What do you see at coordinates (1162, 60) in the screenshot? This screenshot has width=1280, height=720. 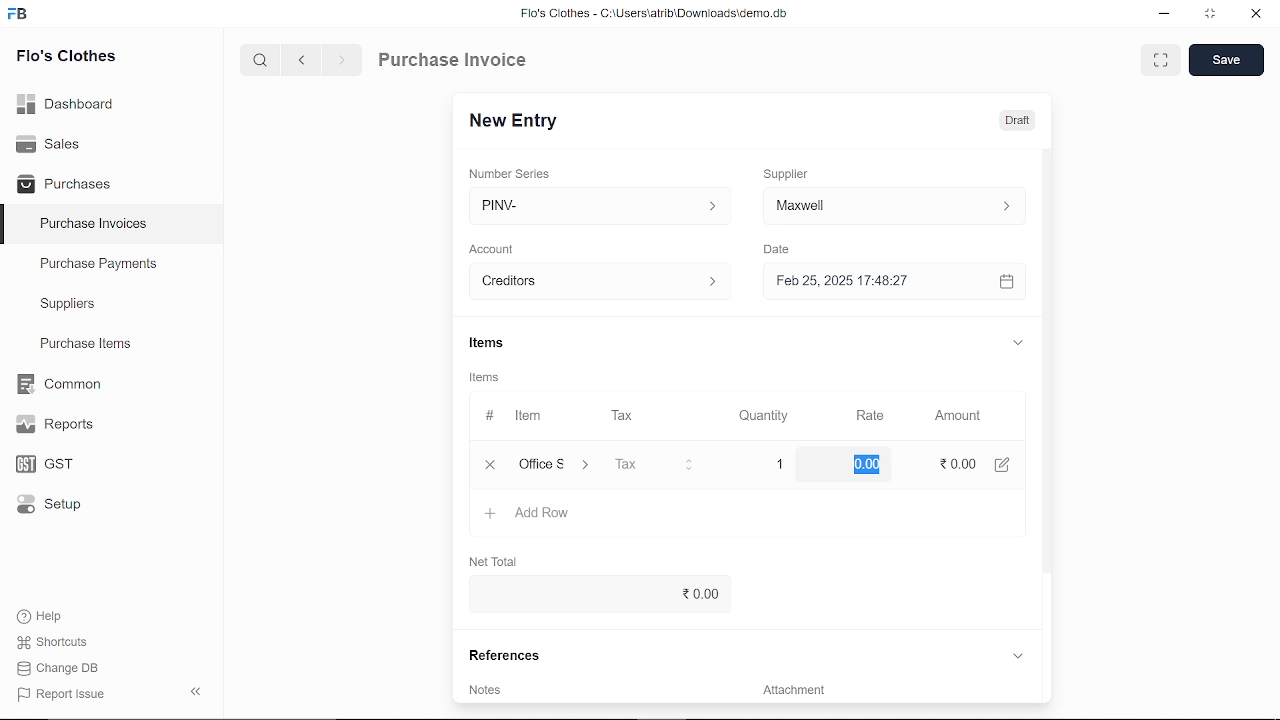 I see `full view` at bounding box center [1162, 60].